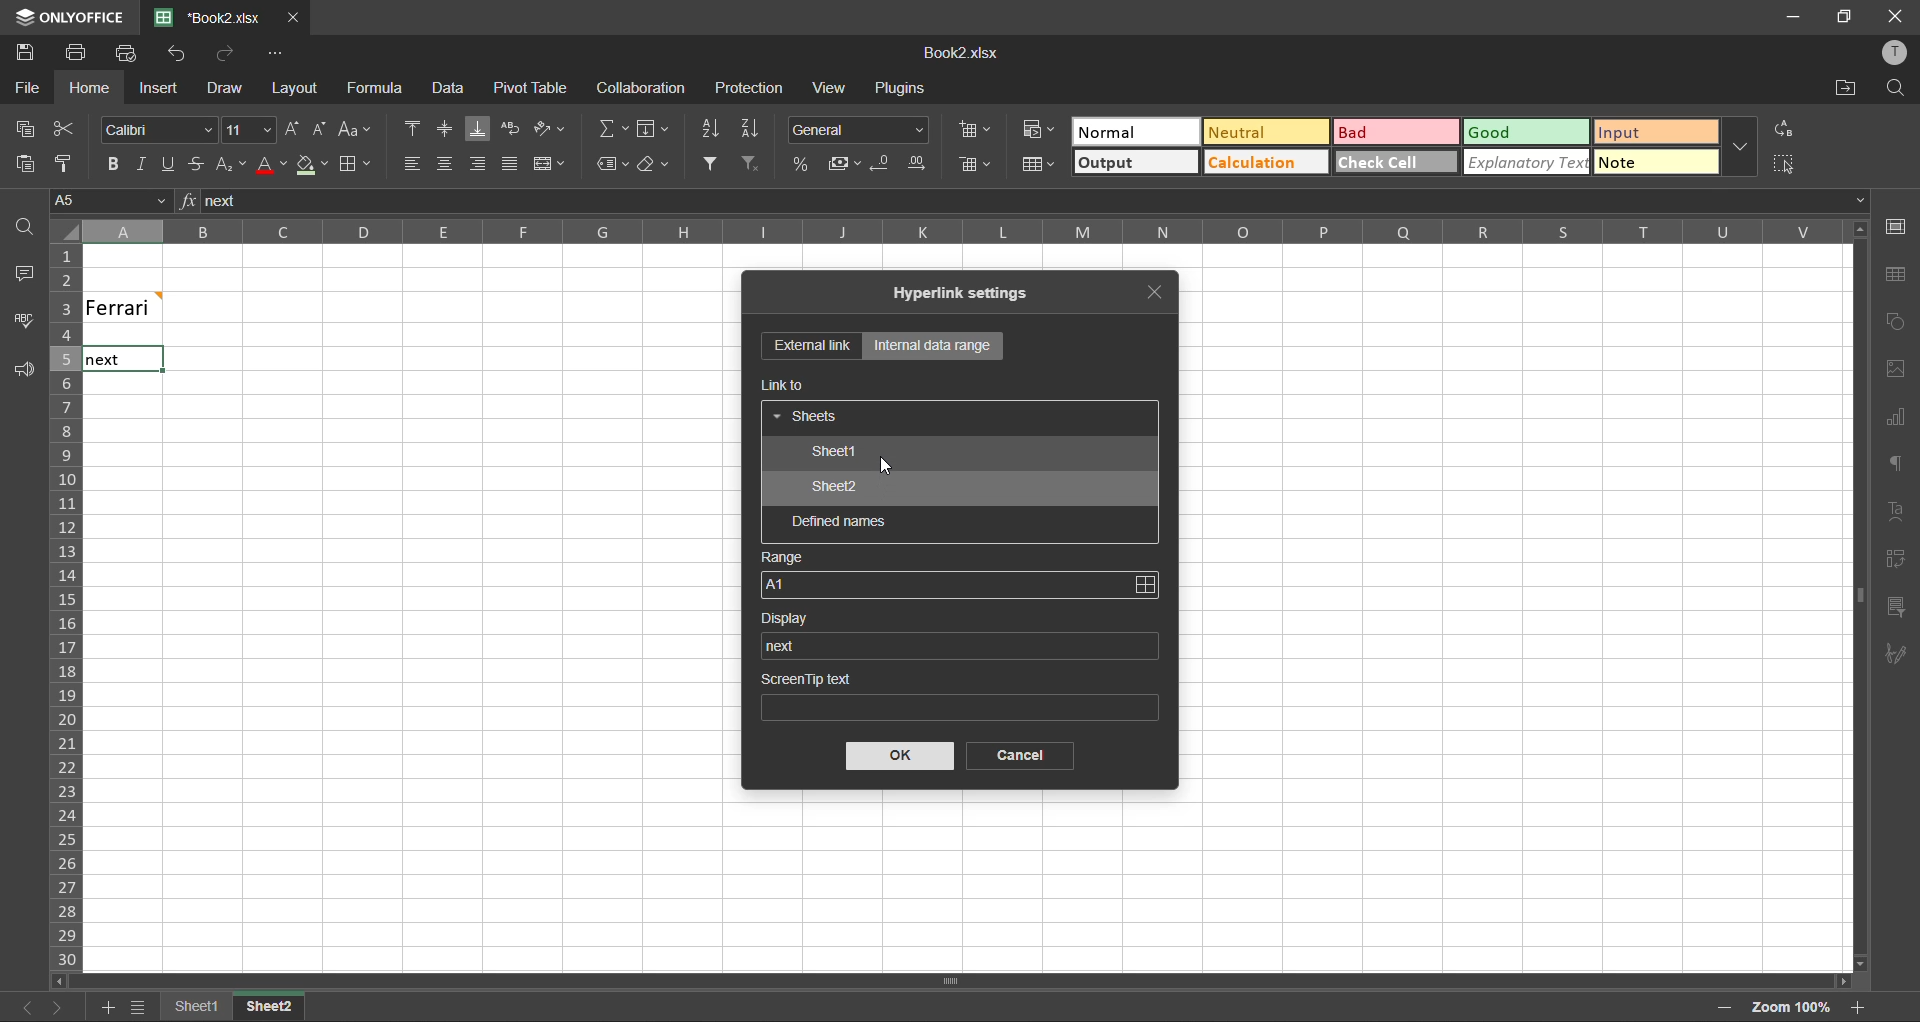 The width and height of the screenshot is (1920, 1022). I want to click on plugins, so click(901, 91).